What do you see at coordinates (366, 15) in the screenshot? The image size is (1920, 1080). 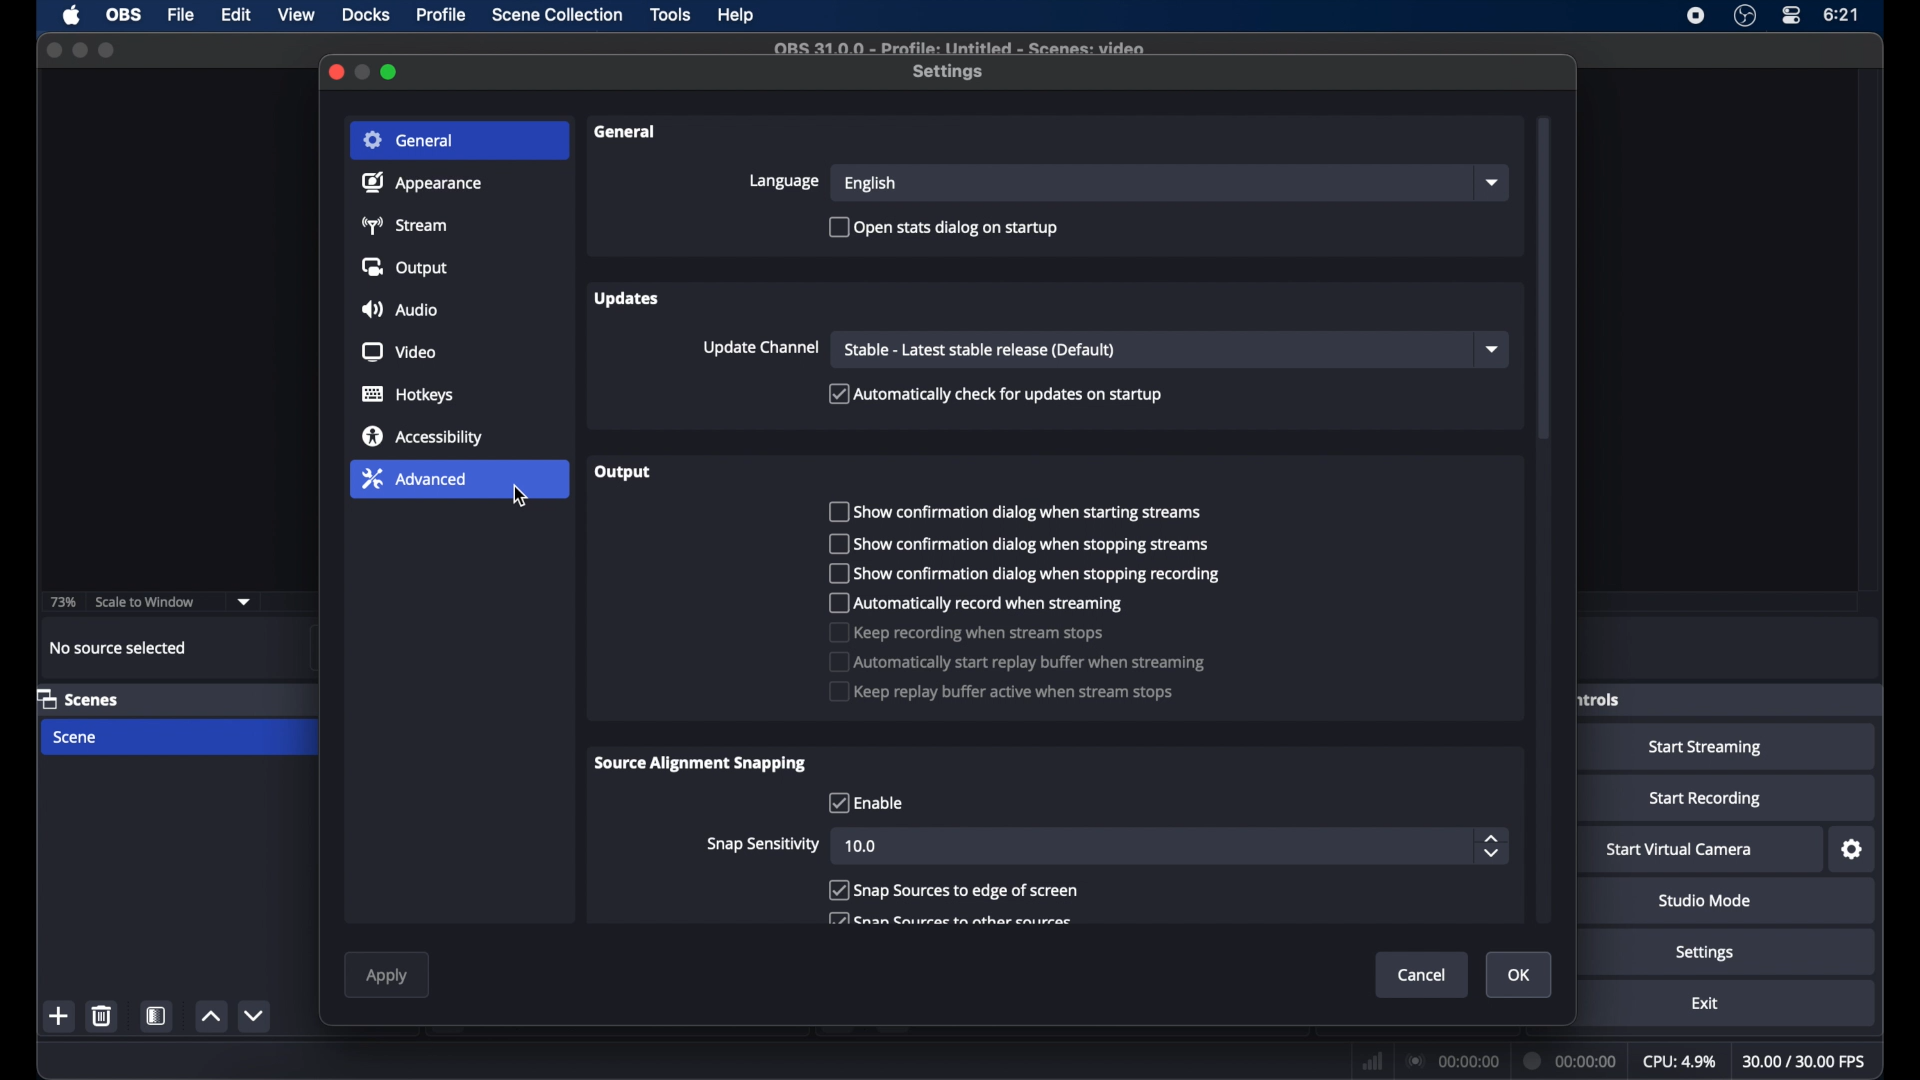 I see `docks` at bounding box center [366, 15].